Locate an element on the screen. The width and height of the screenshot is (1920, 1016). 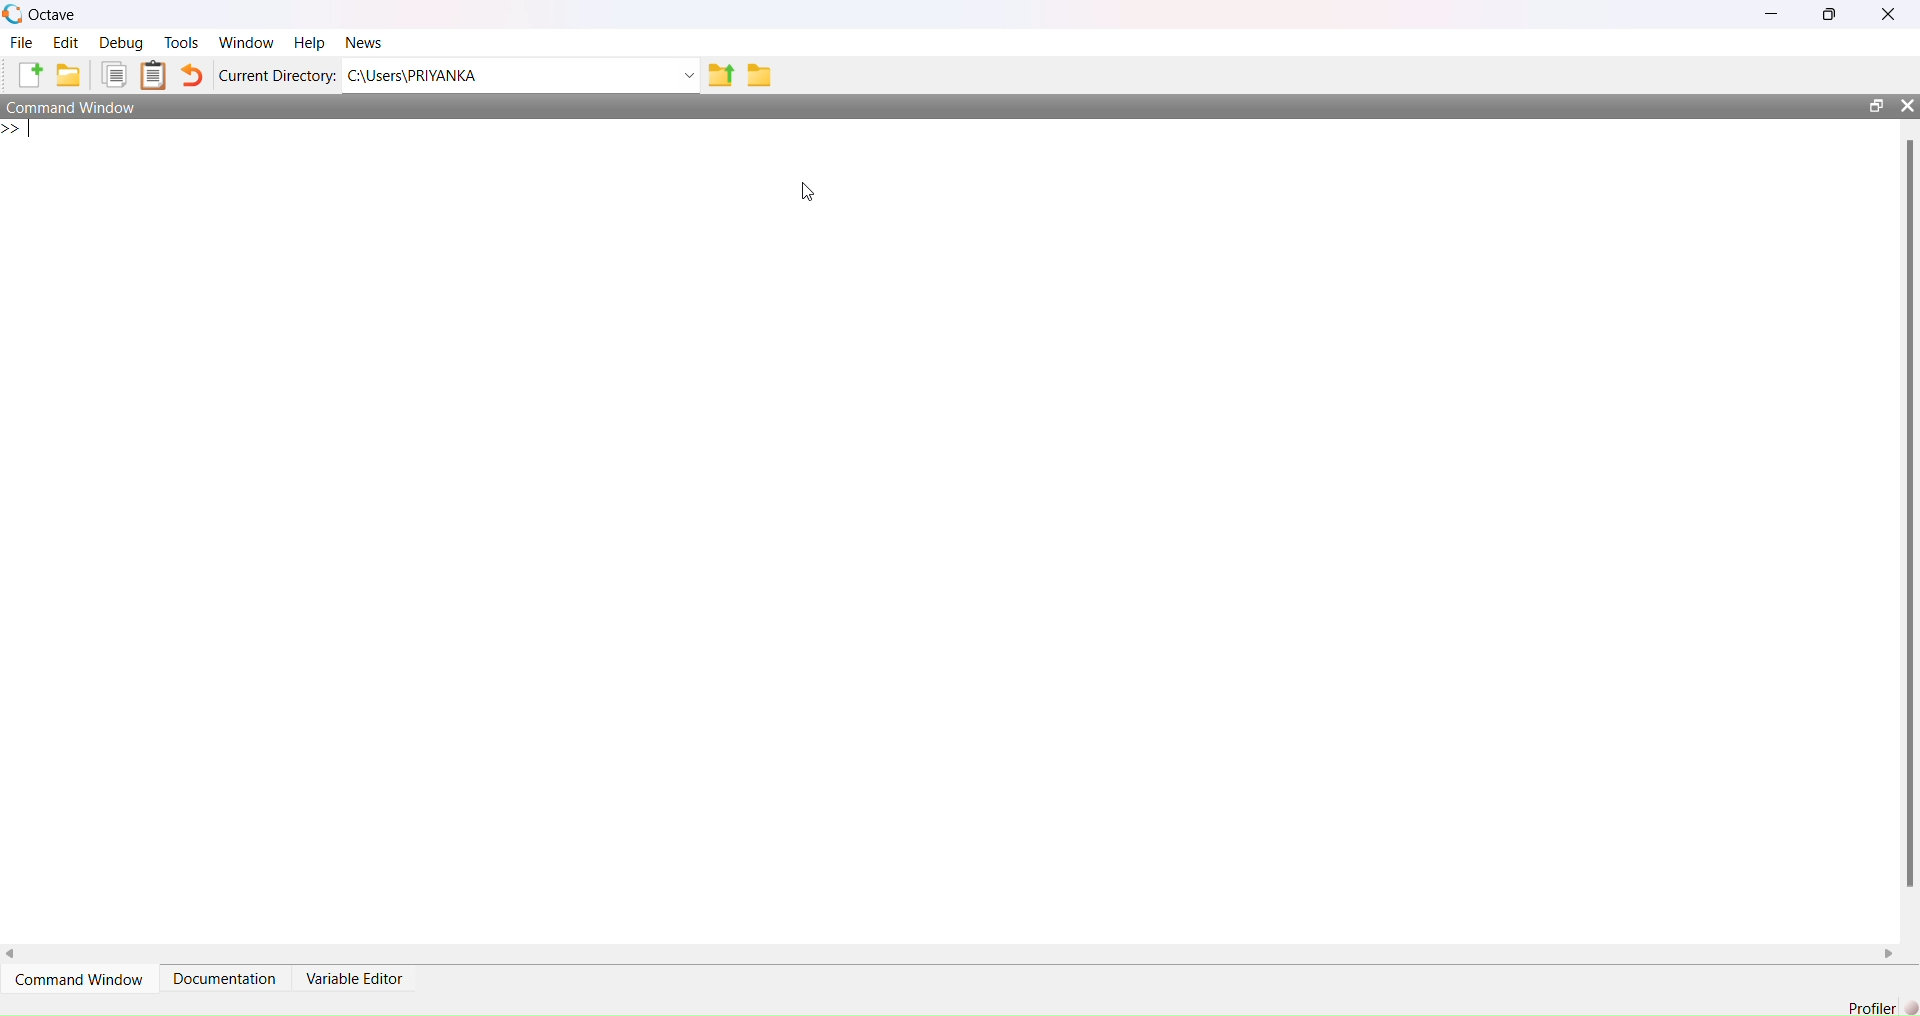
Current Directory: is located at coordinates (278, 76).